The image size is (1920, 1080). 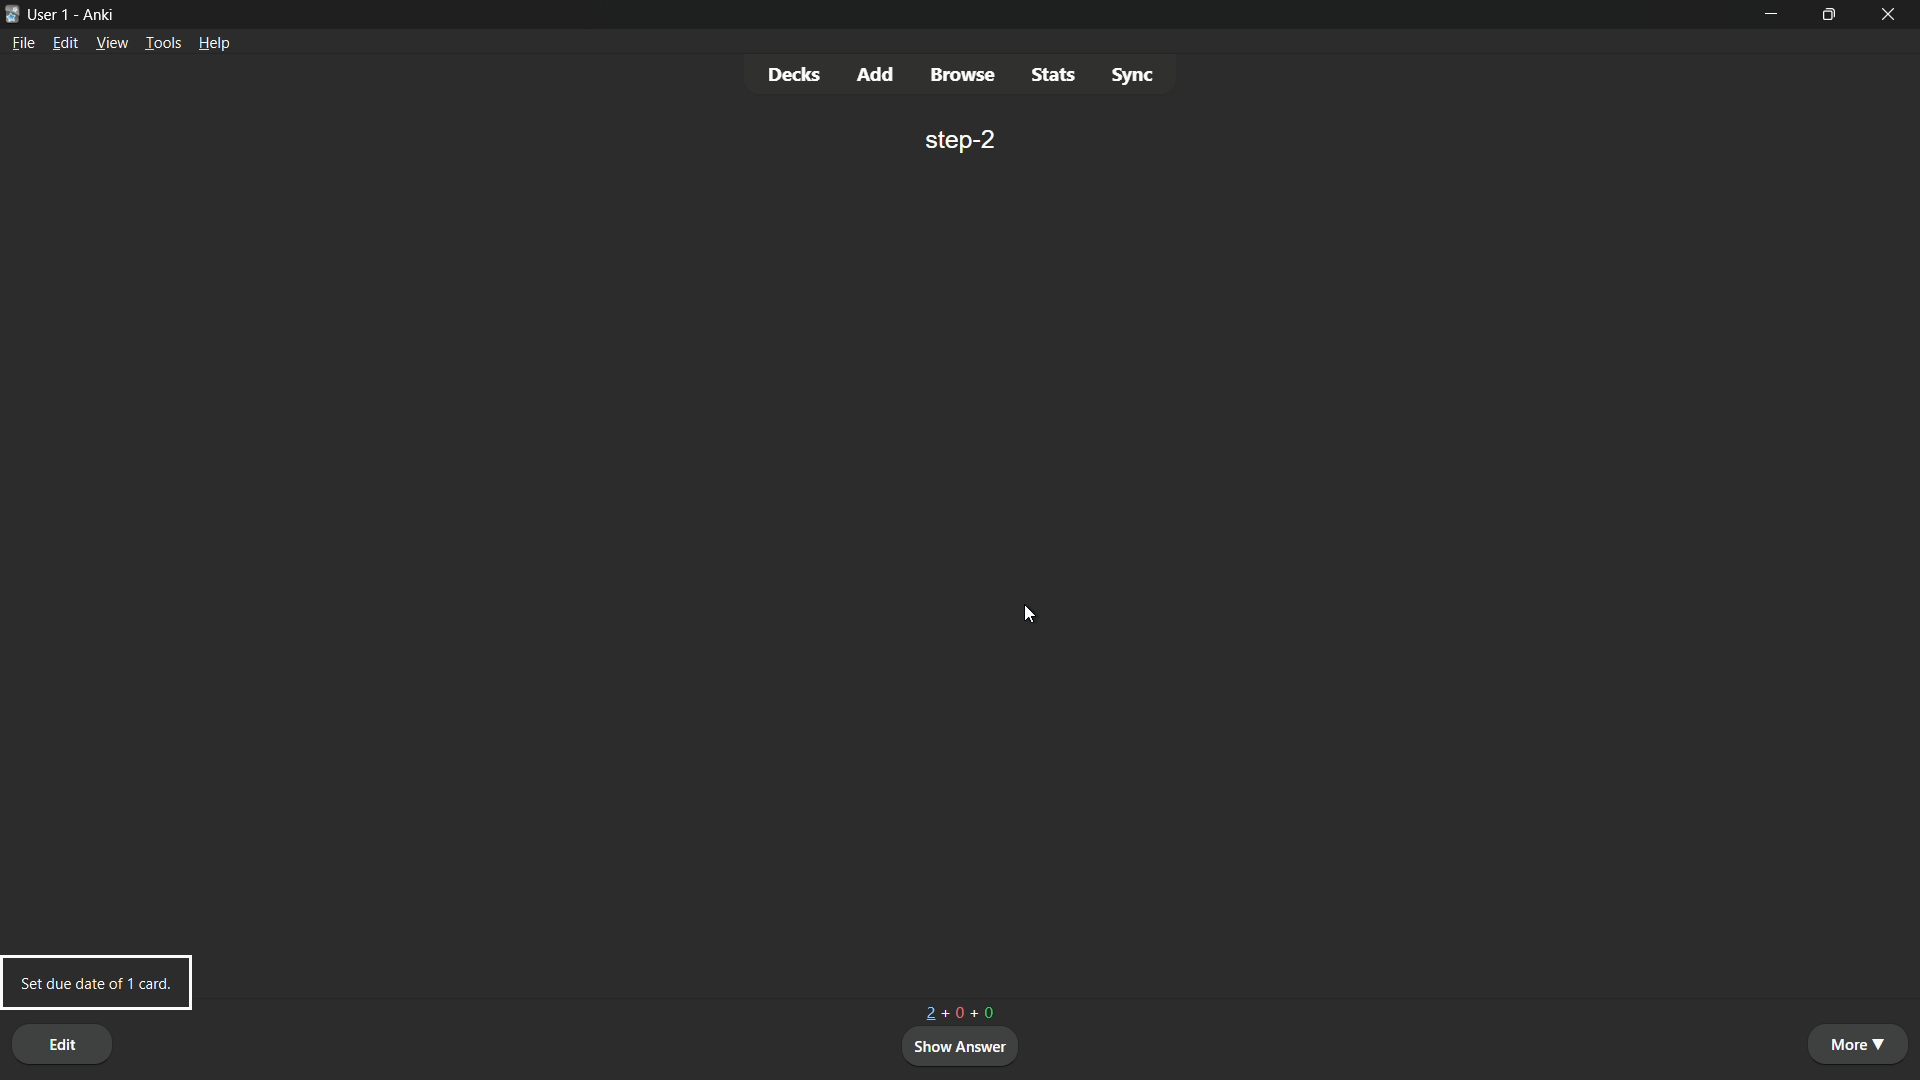 What do you see at coordinates (955, 1015) in the screenshot?
I see `+0` at bounding box center [955, 1015].